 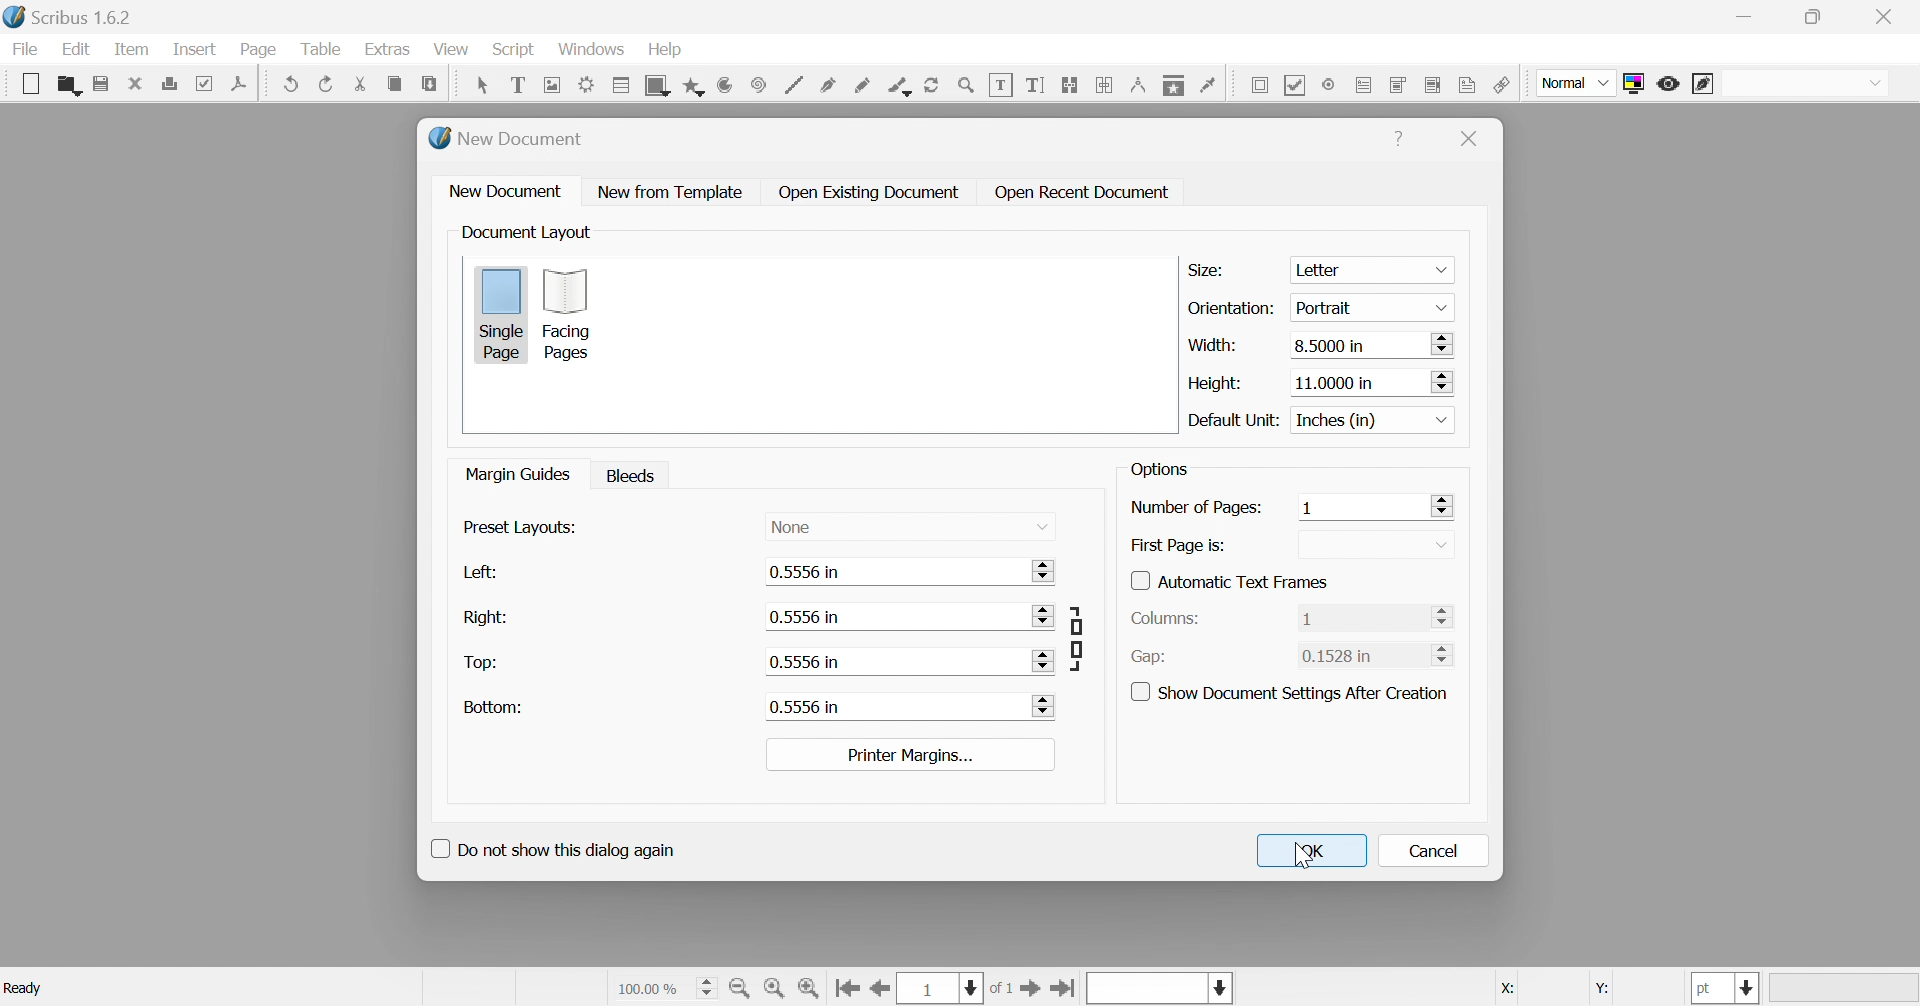 I want to click on height, so click(x=1215, y=384).